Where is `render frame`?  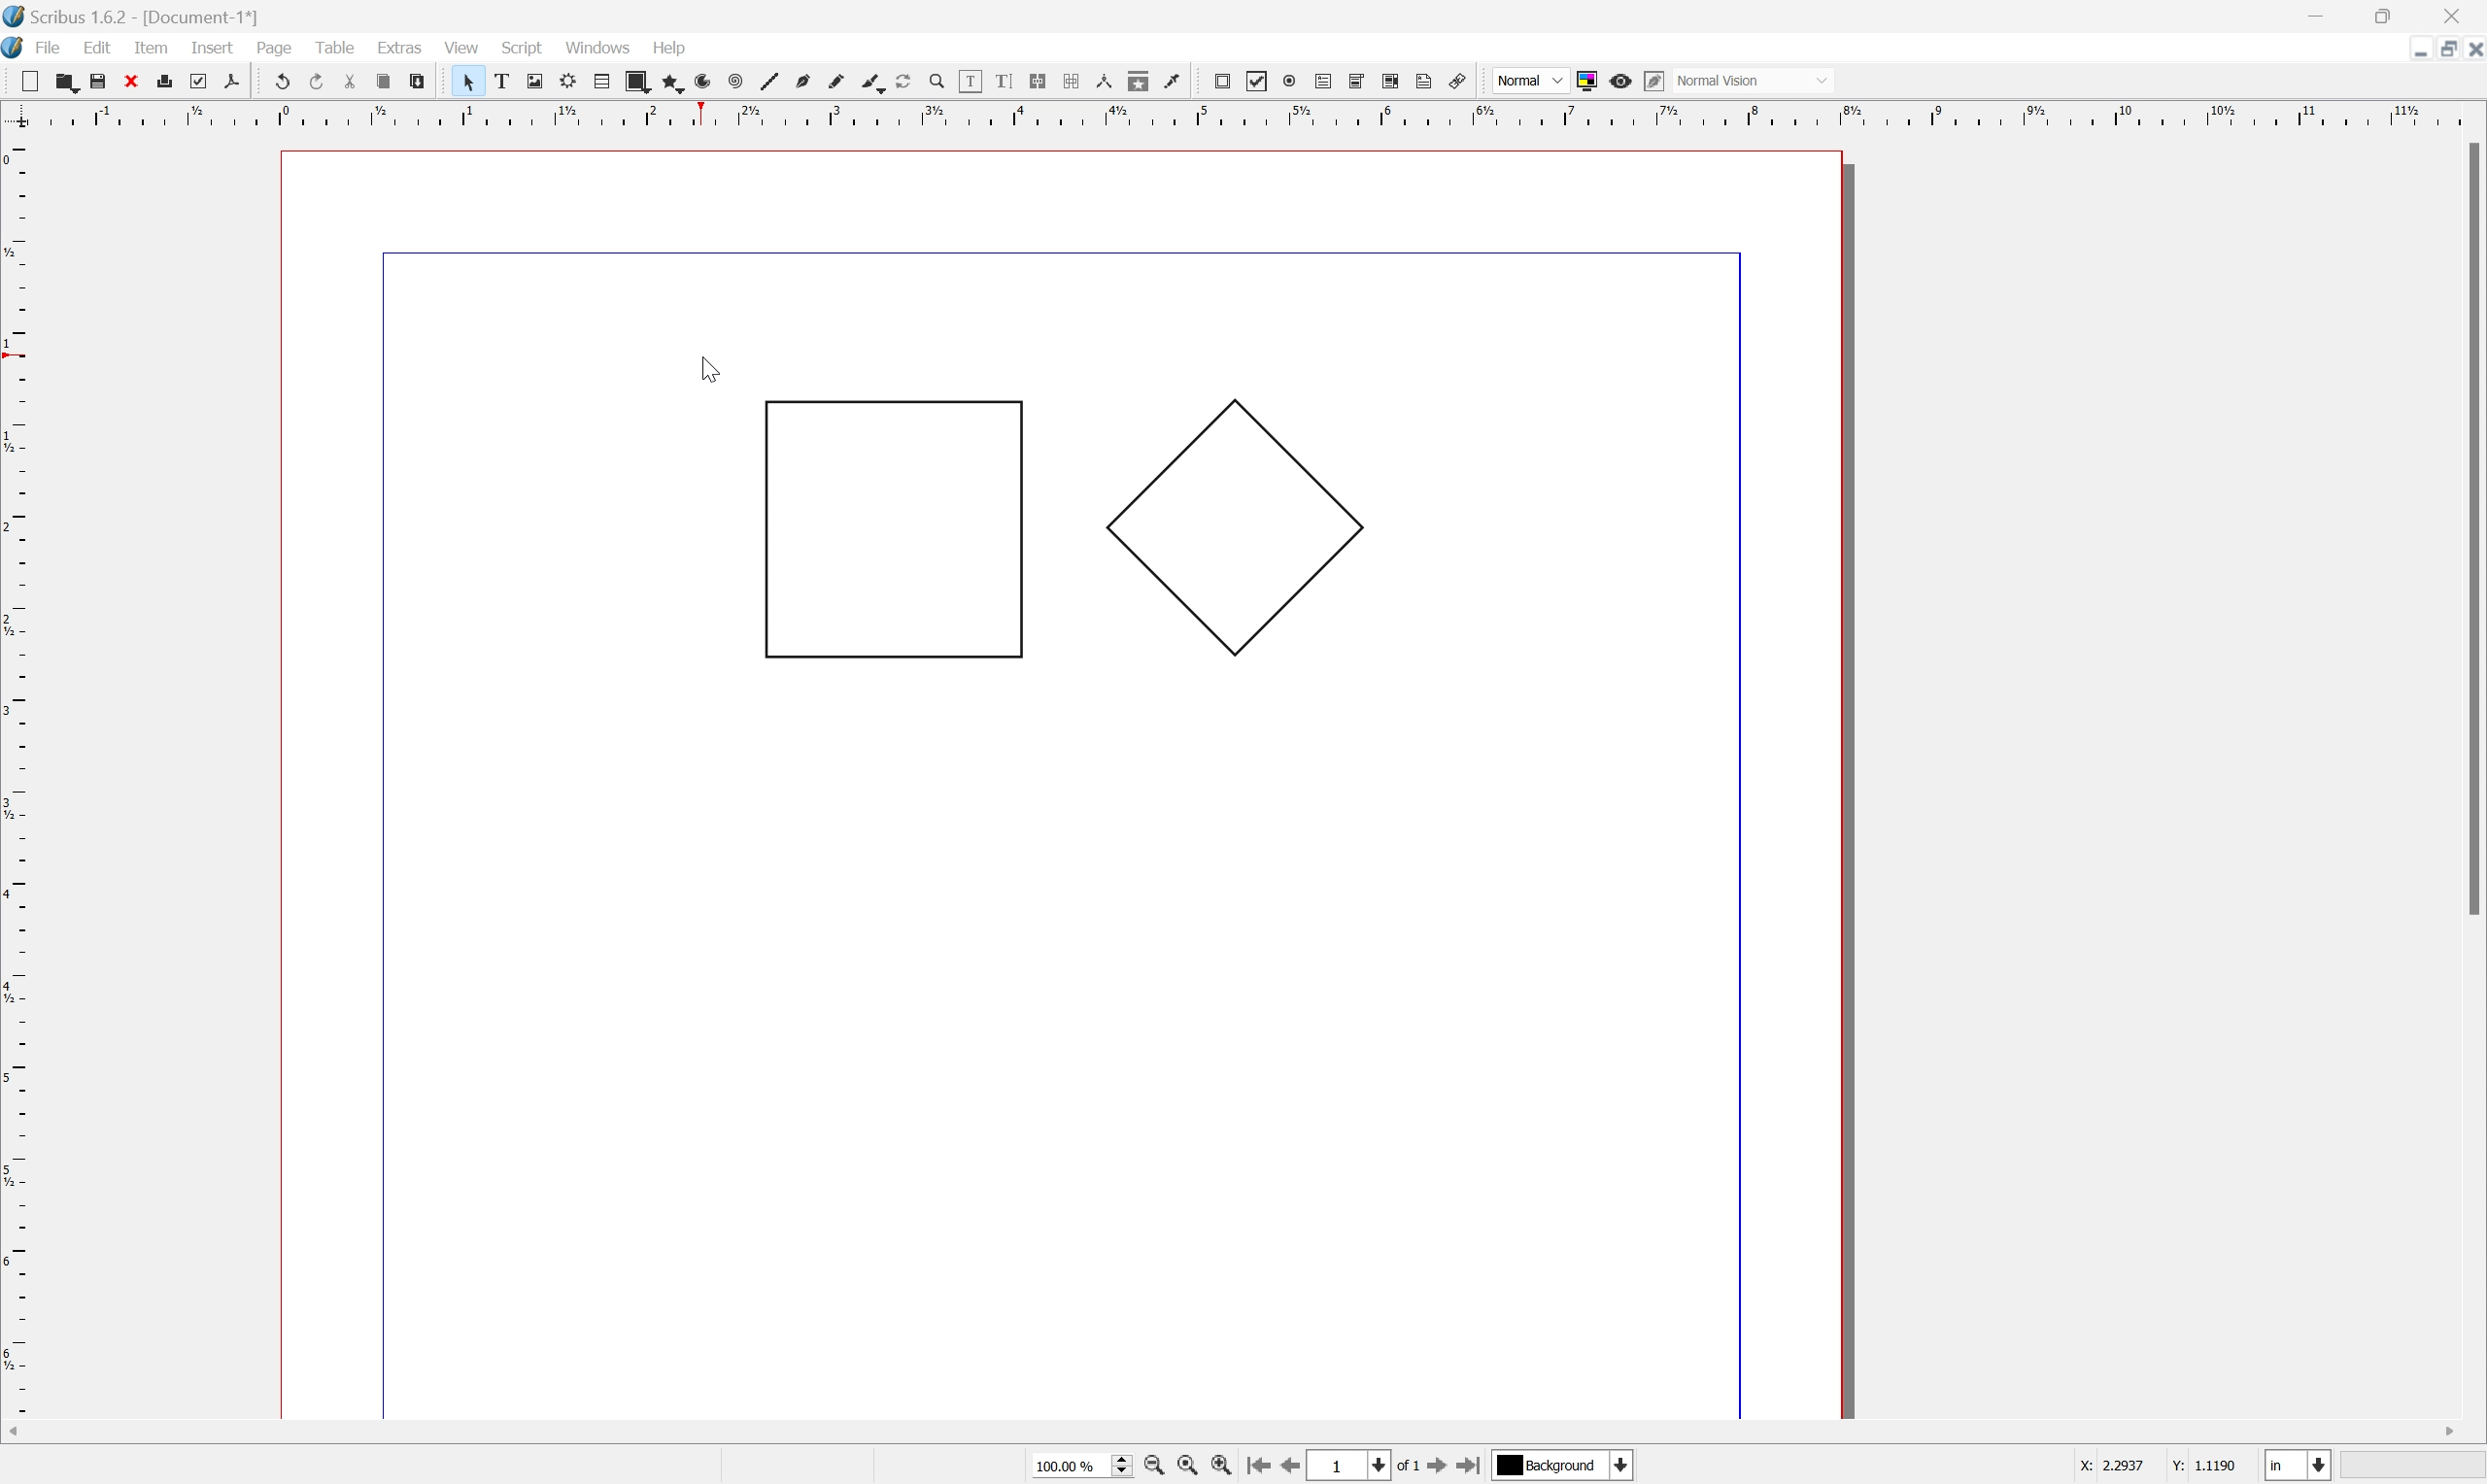 render frame is located at coordinates (564, 80).